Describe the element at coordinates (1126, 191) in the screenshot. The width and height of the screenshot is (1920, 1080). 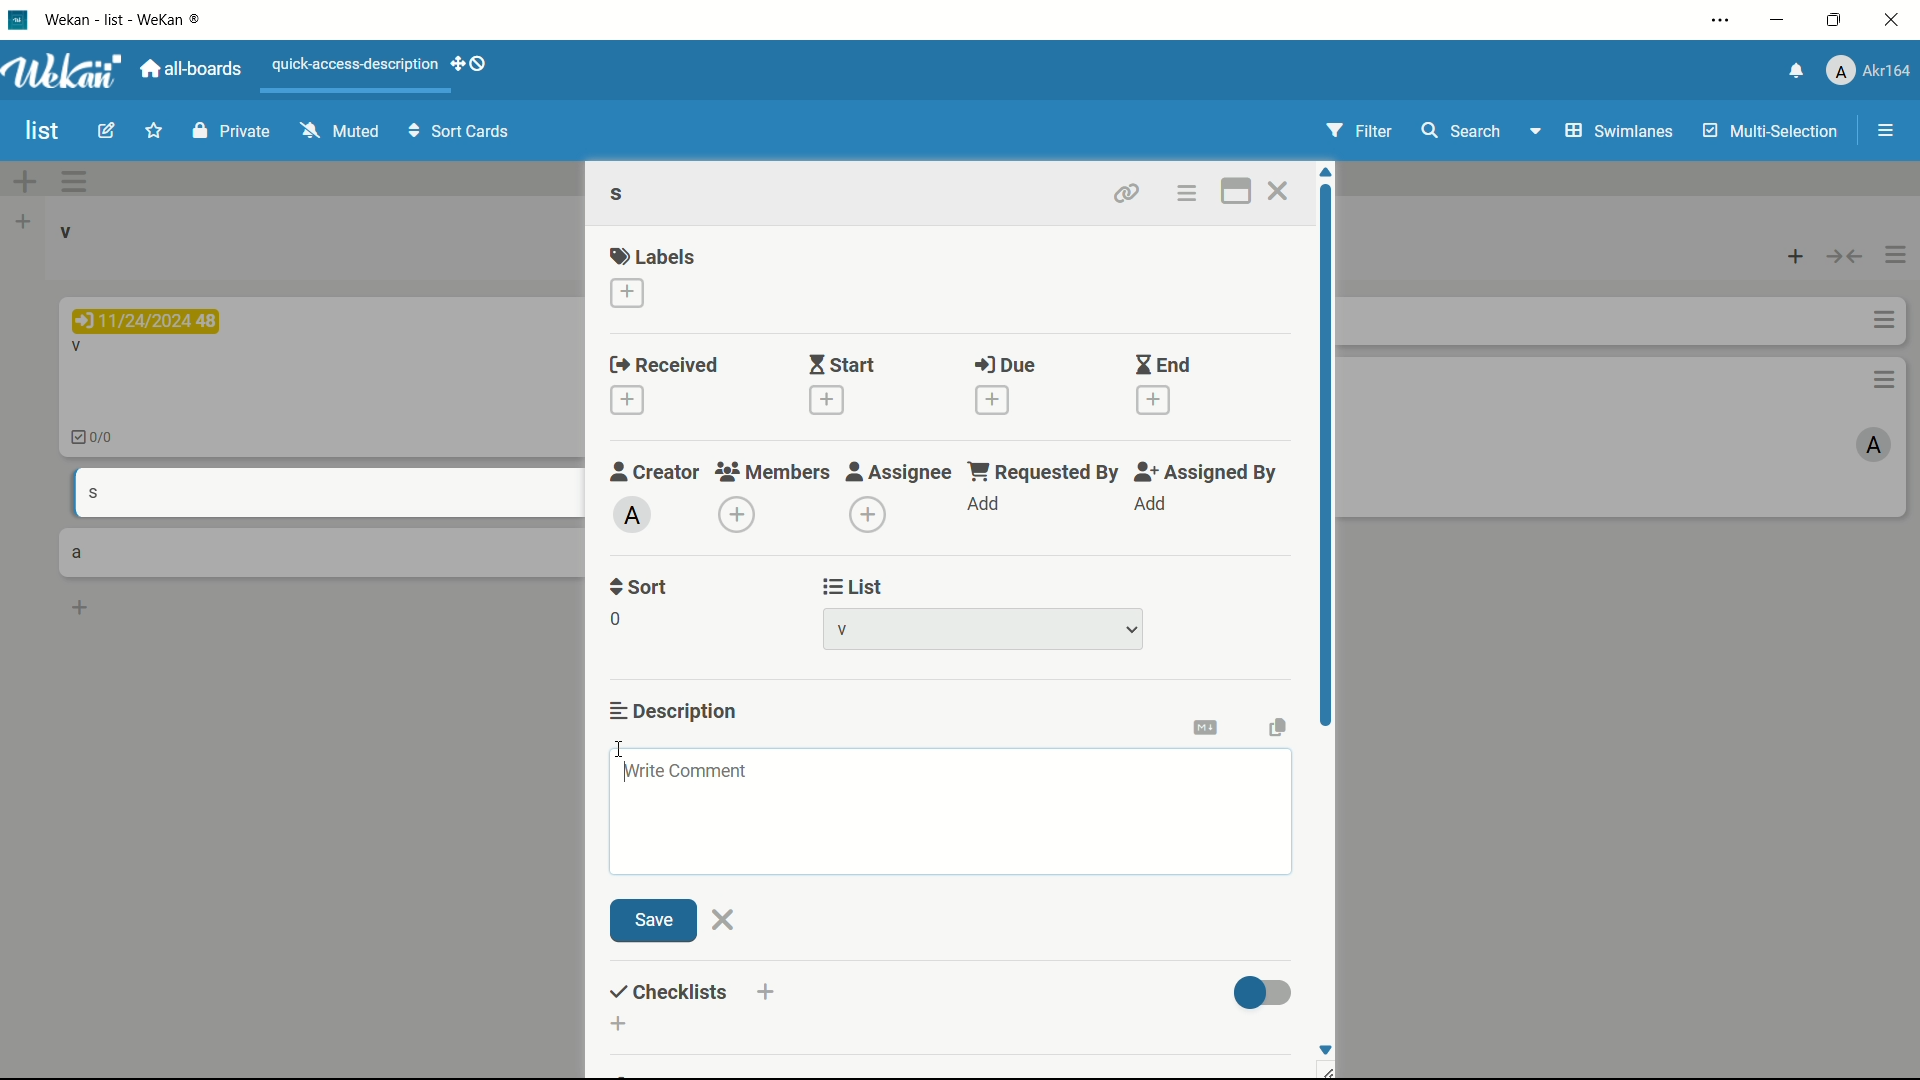
I see `copy card link to clipboard` at that location.